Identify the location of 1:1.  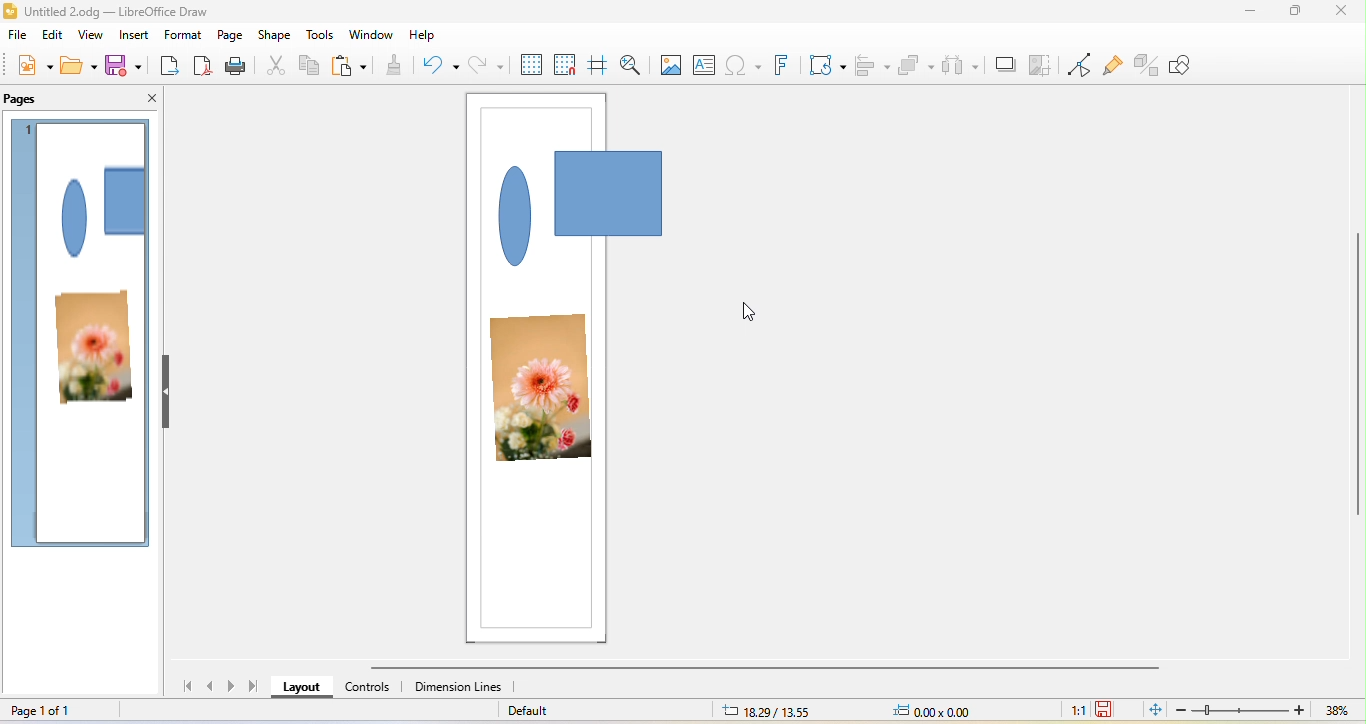
(1074, 711).